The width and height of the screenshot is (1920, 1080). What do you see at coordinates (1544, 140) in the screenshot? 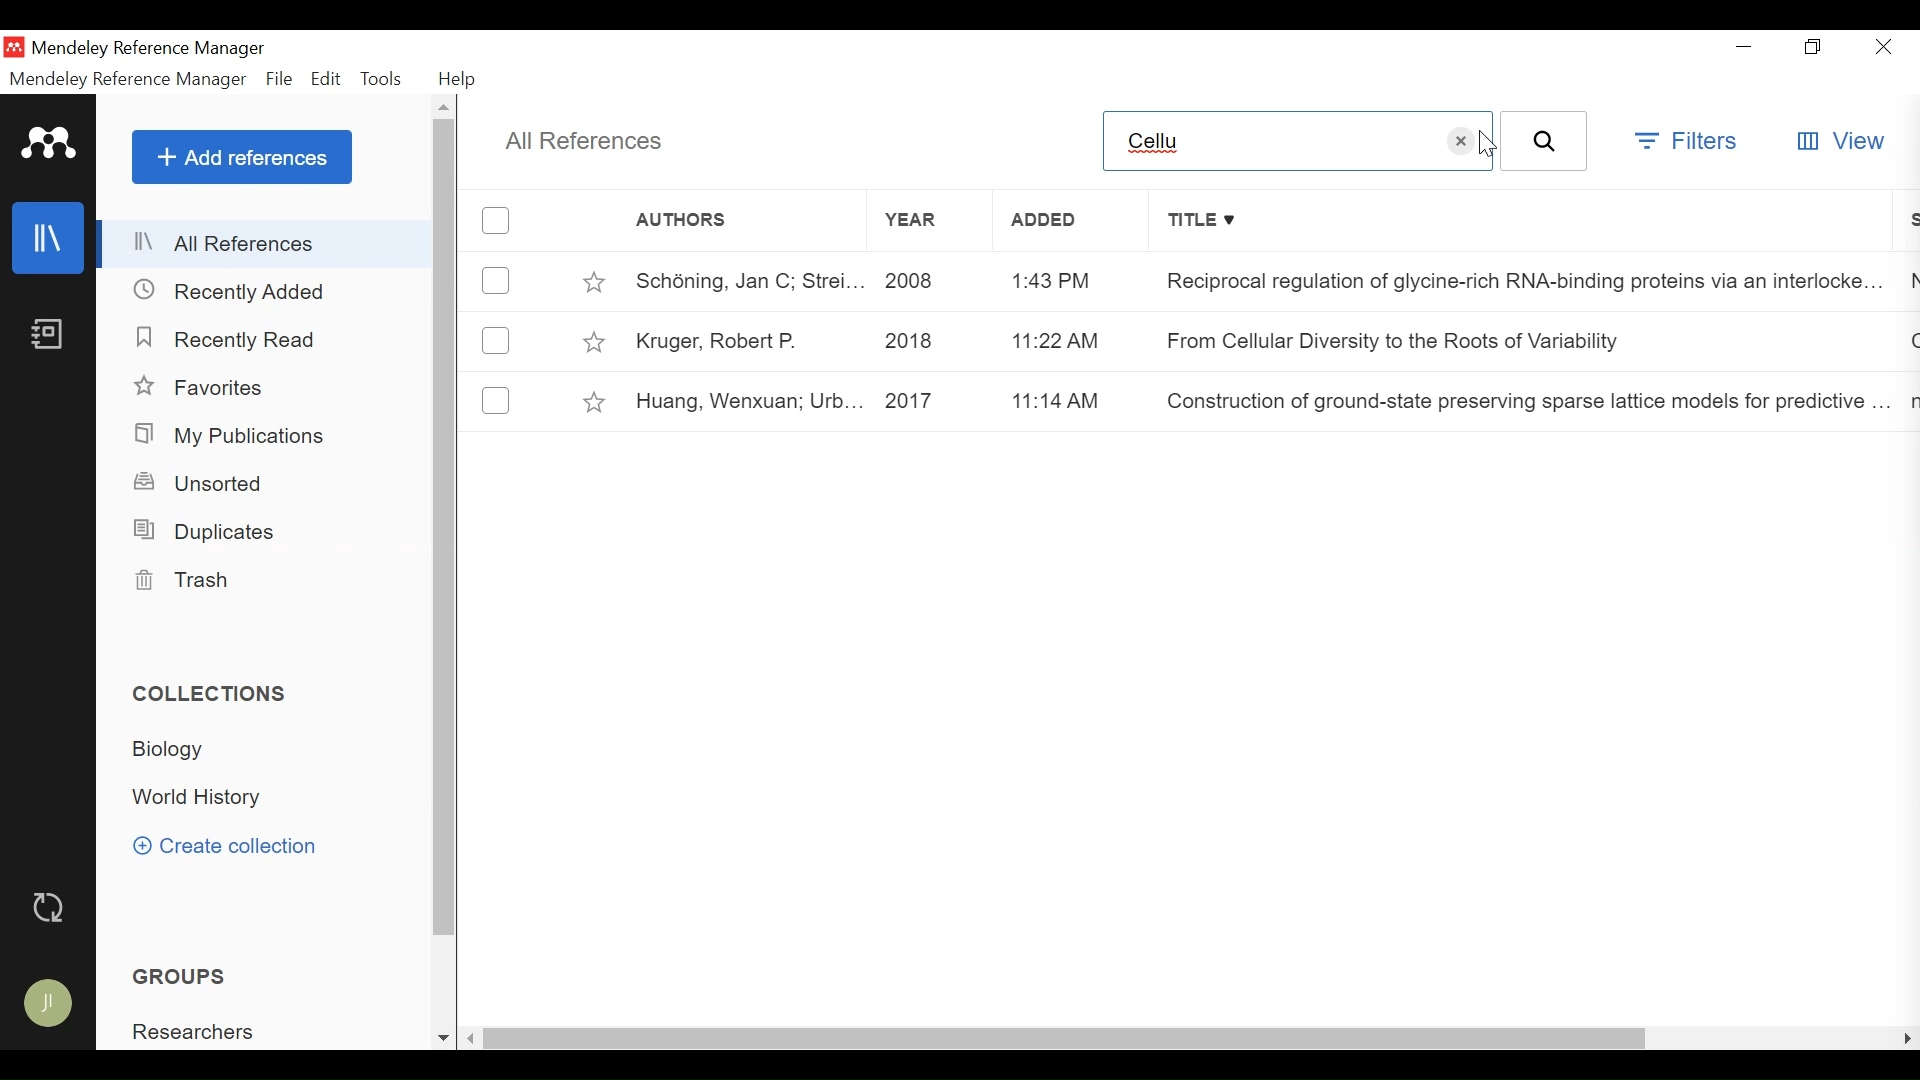
I see `Search` at bounding box center [1544, 140].